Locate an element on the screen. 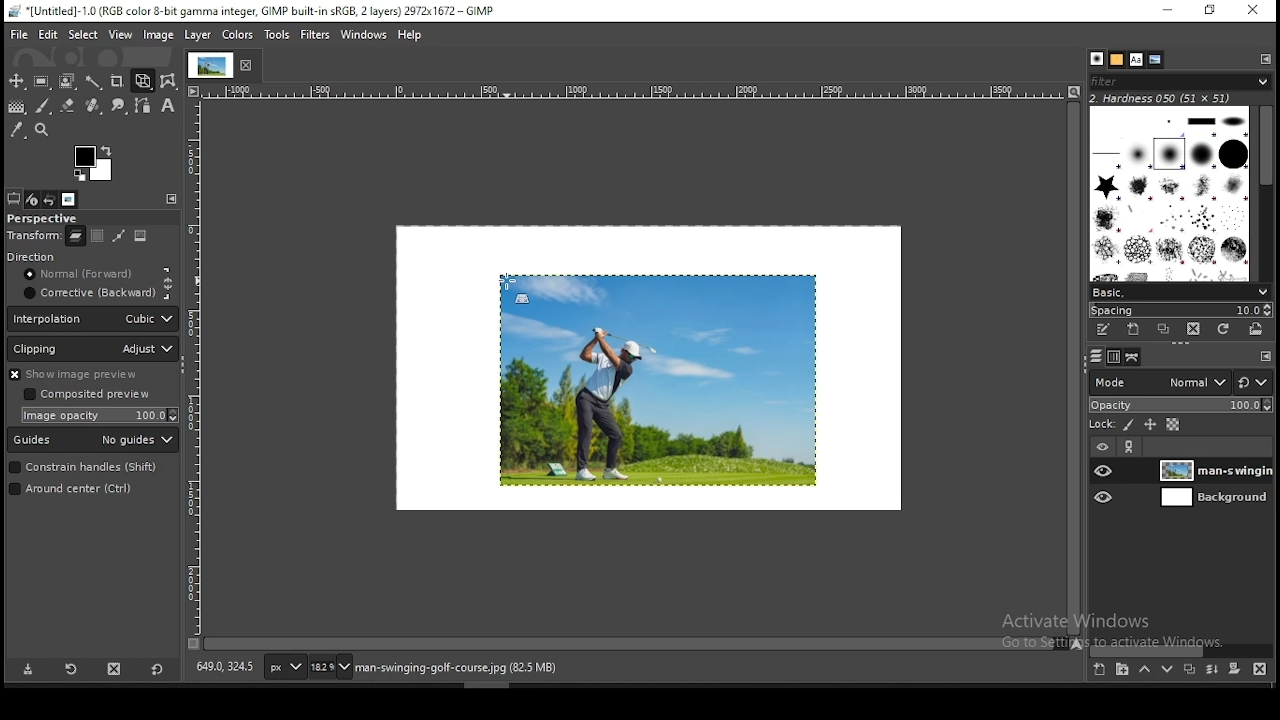 This screenshot has width=1280, height=720. foreground select tool is located at coordinates (68, 82).